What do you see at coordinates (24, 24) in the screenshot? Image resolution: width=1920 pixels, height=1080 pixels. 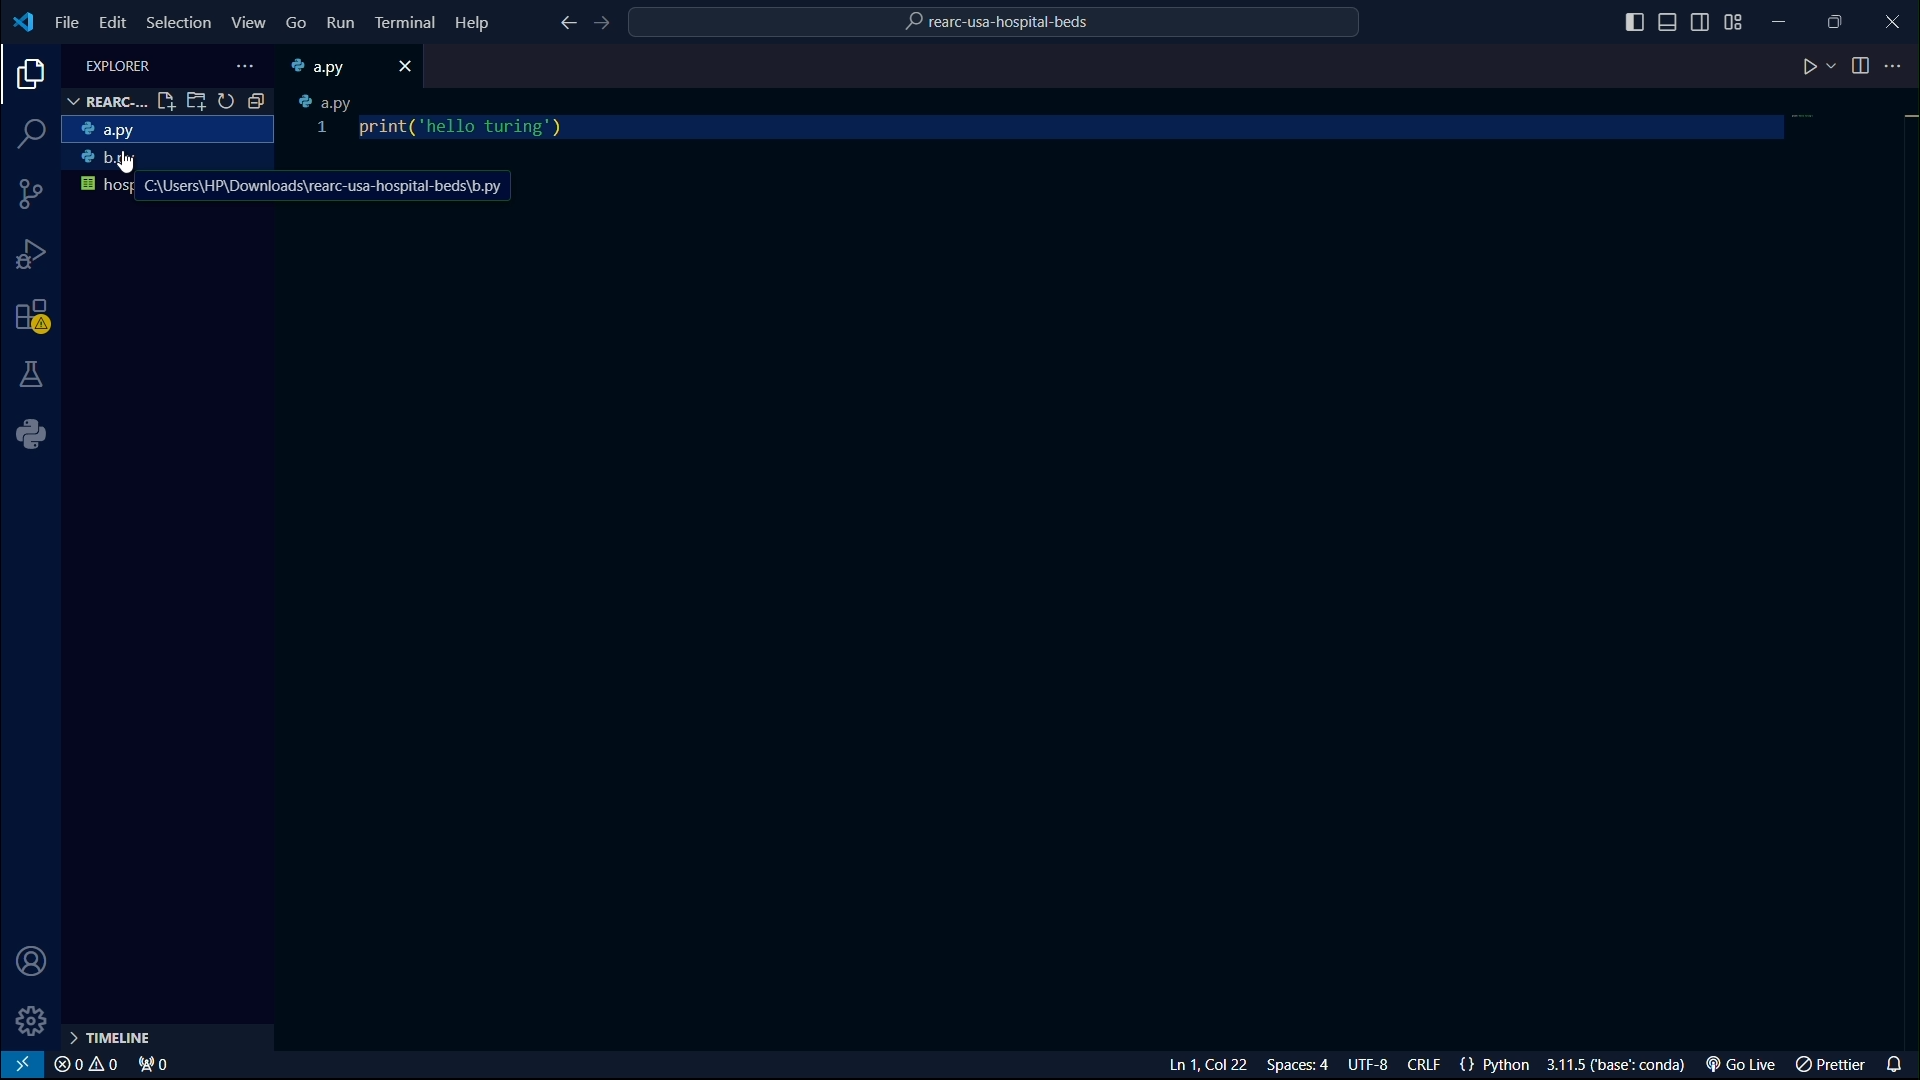 I see `logo` at bounding box center [24, 24].